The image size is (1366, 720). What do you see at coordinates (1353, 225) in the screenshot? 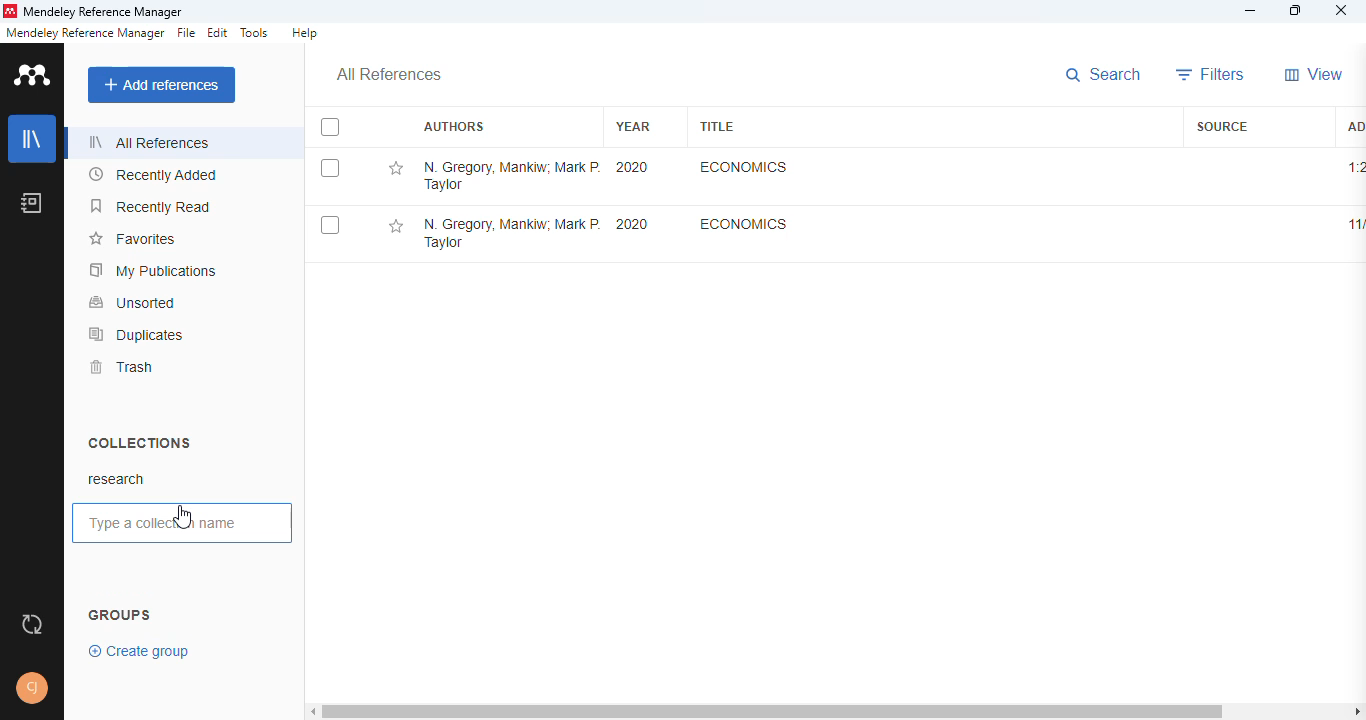
I see `11/` at bounding box center [1353, 225].